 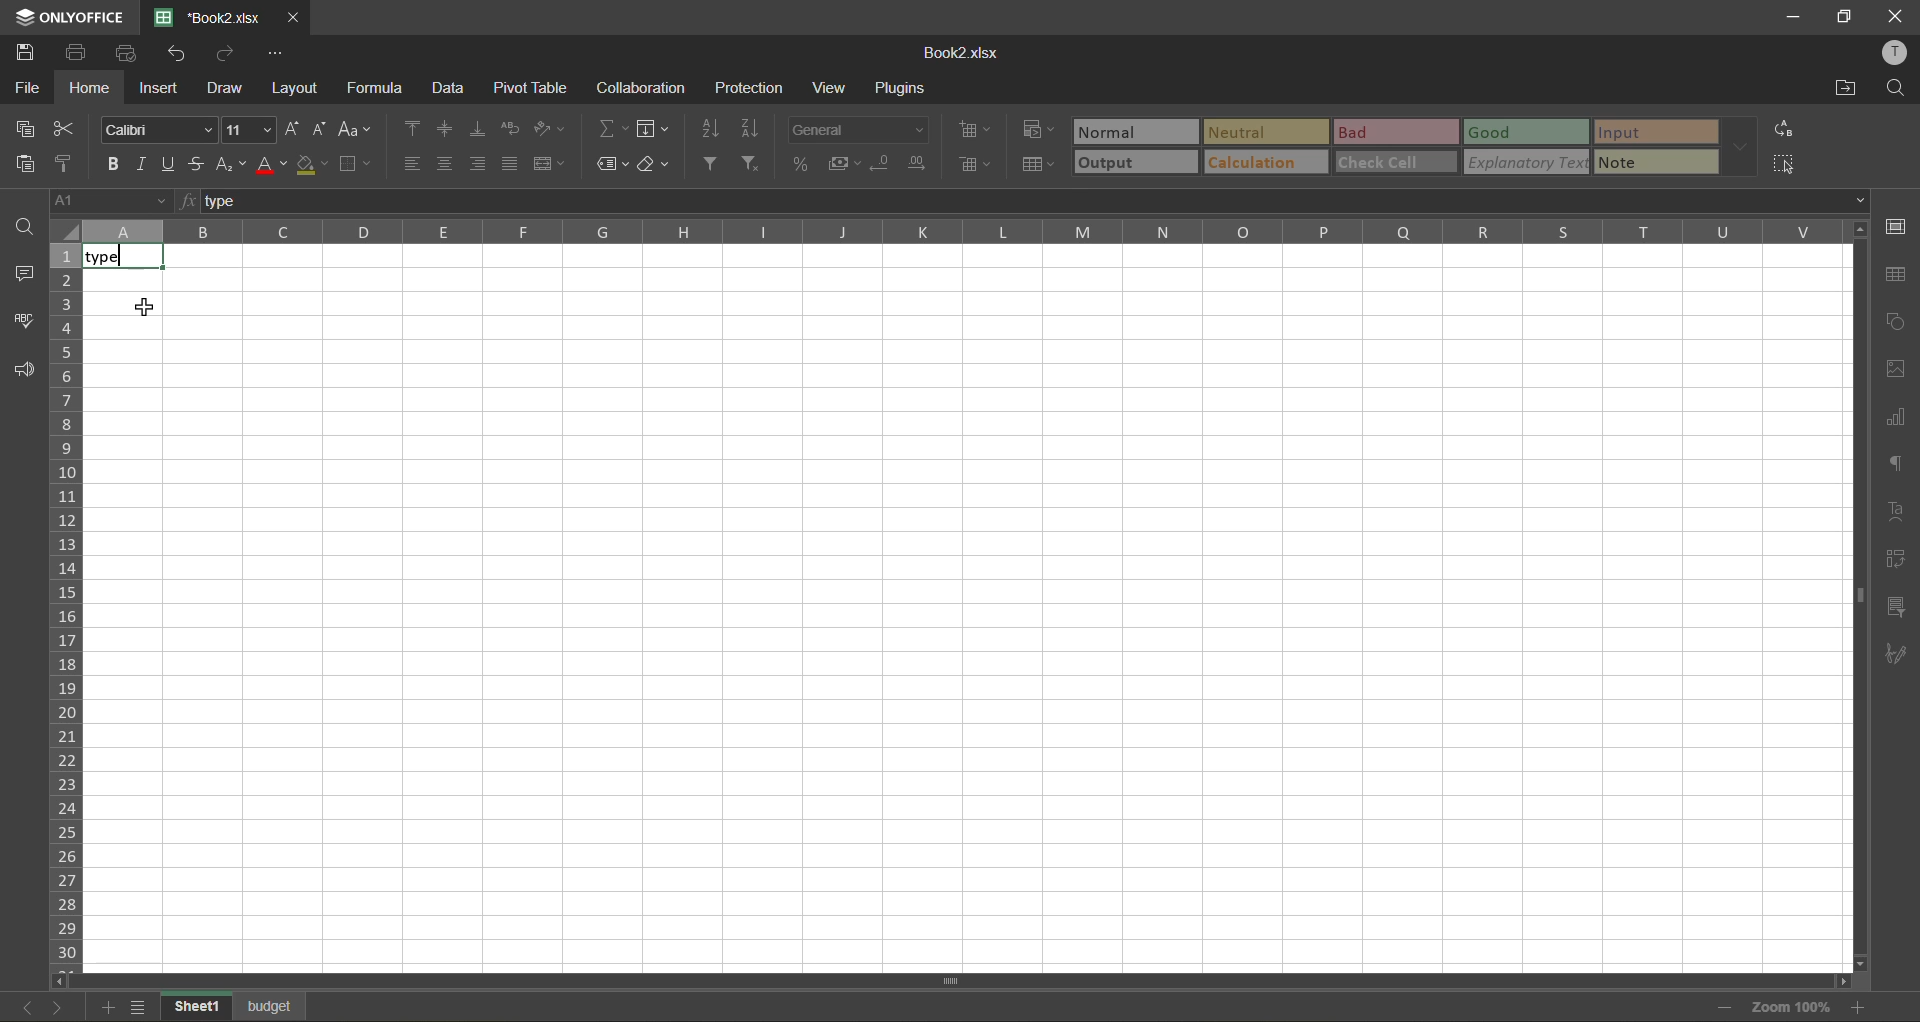 What do you see at coordinates (109, 164) in the screenshot?
I see `bold` at bounding box center [109, 164].